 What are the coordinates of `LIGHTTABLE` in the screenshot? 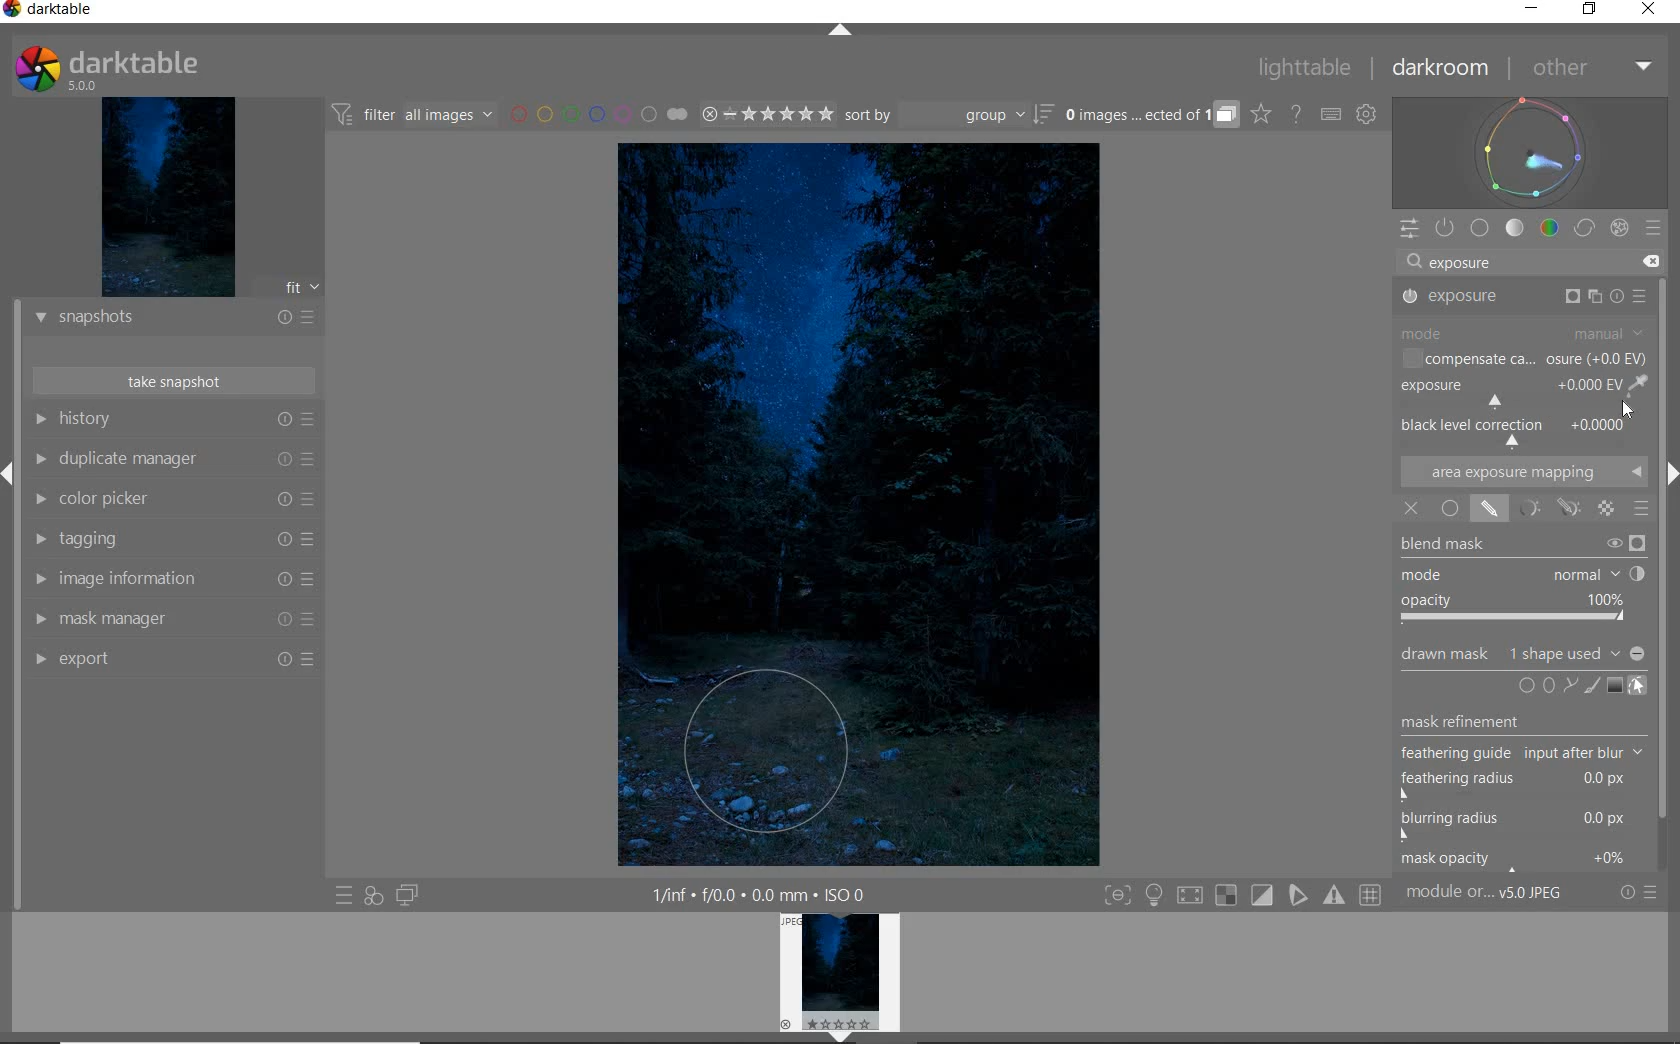 It's located at (1303, 69).